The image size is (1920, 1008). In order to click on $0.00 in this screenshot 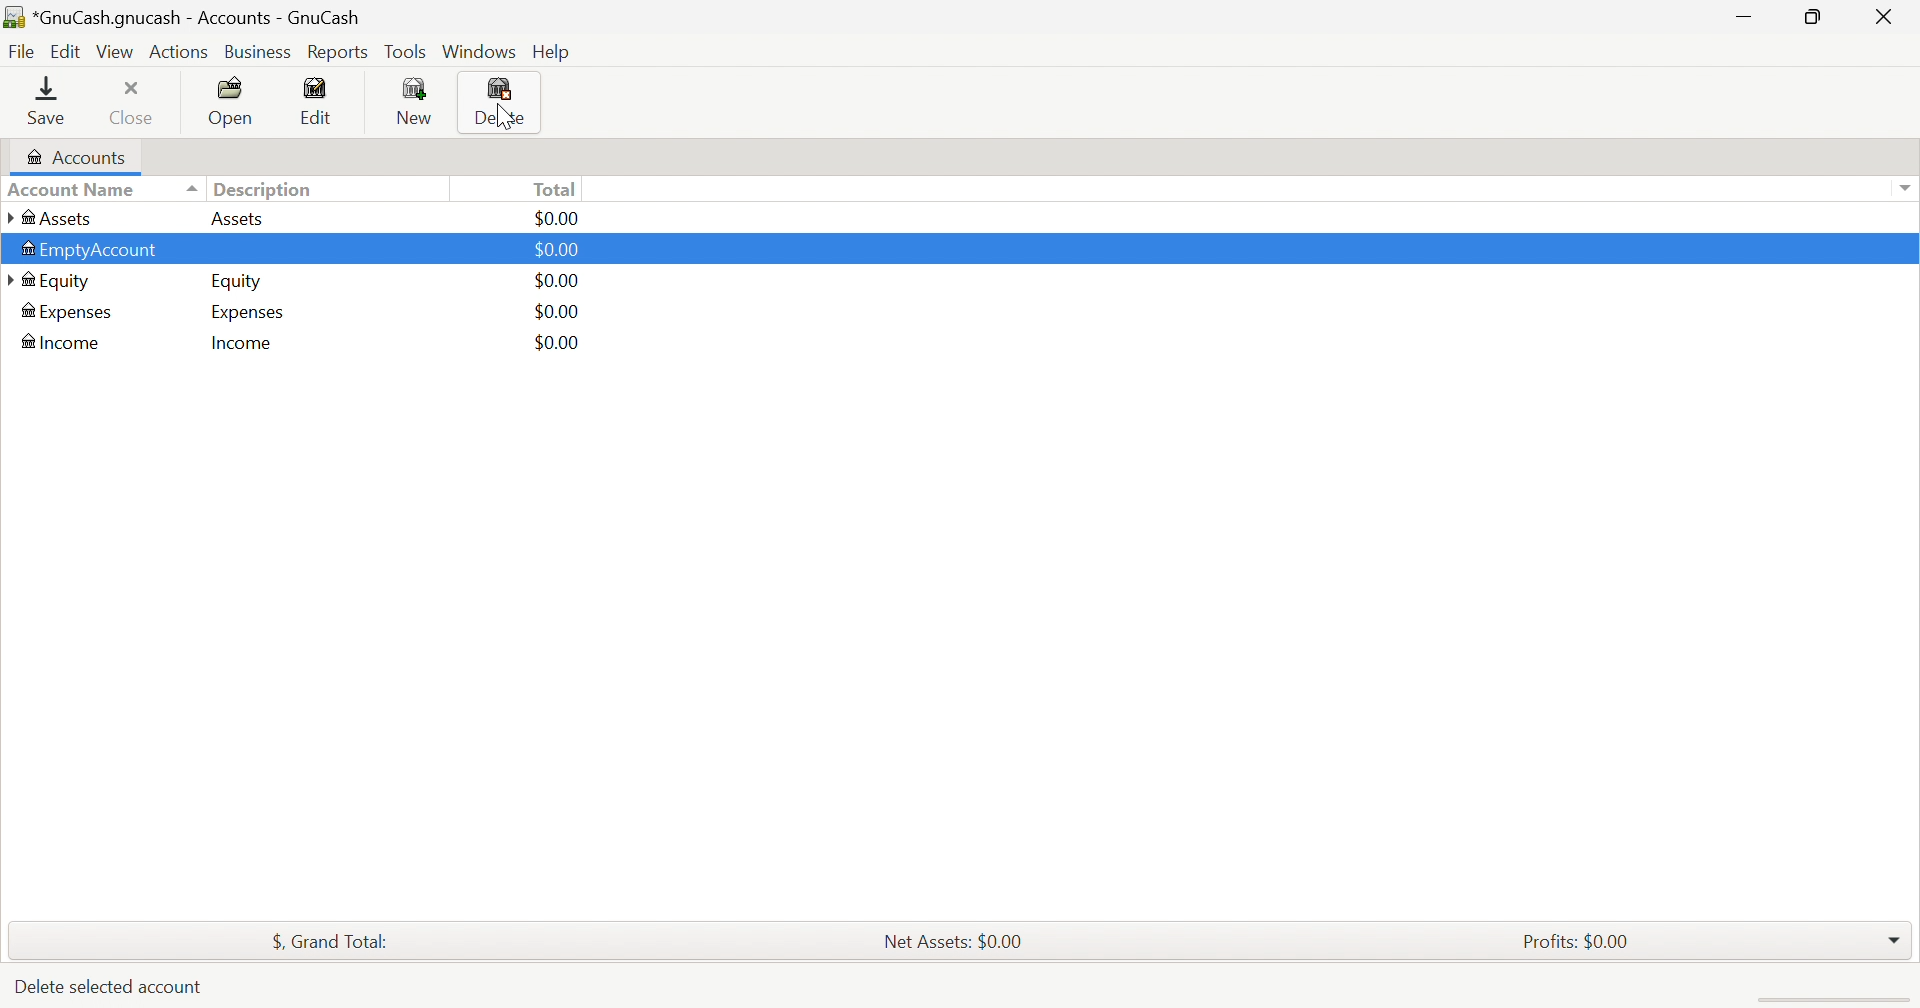, I will do `click(560, 282)`.